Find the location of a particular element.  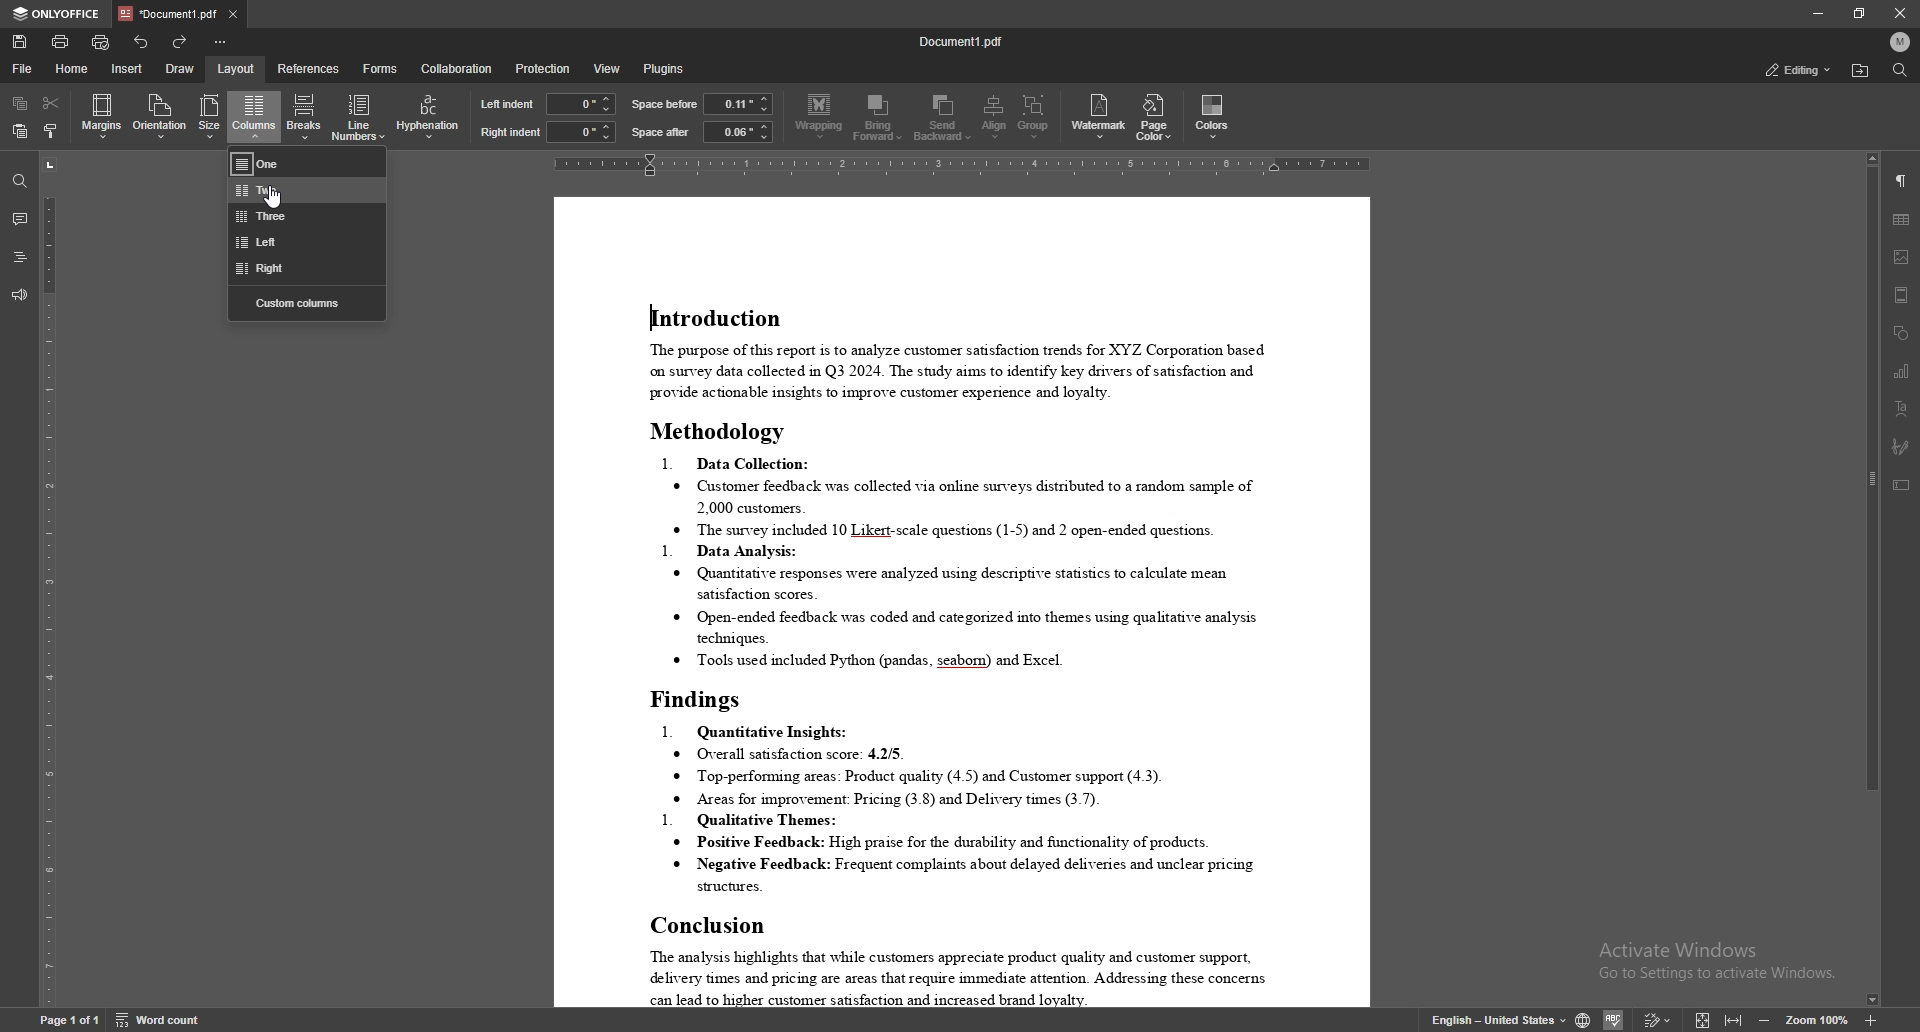

redo is located at coordinates (181, 41).